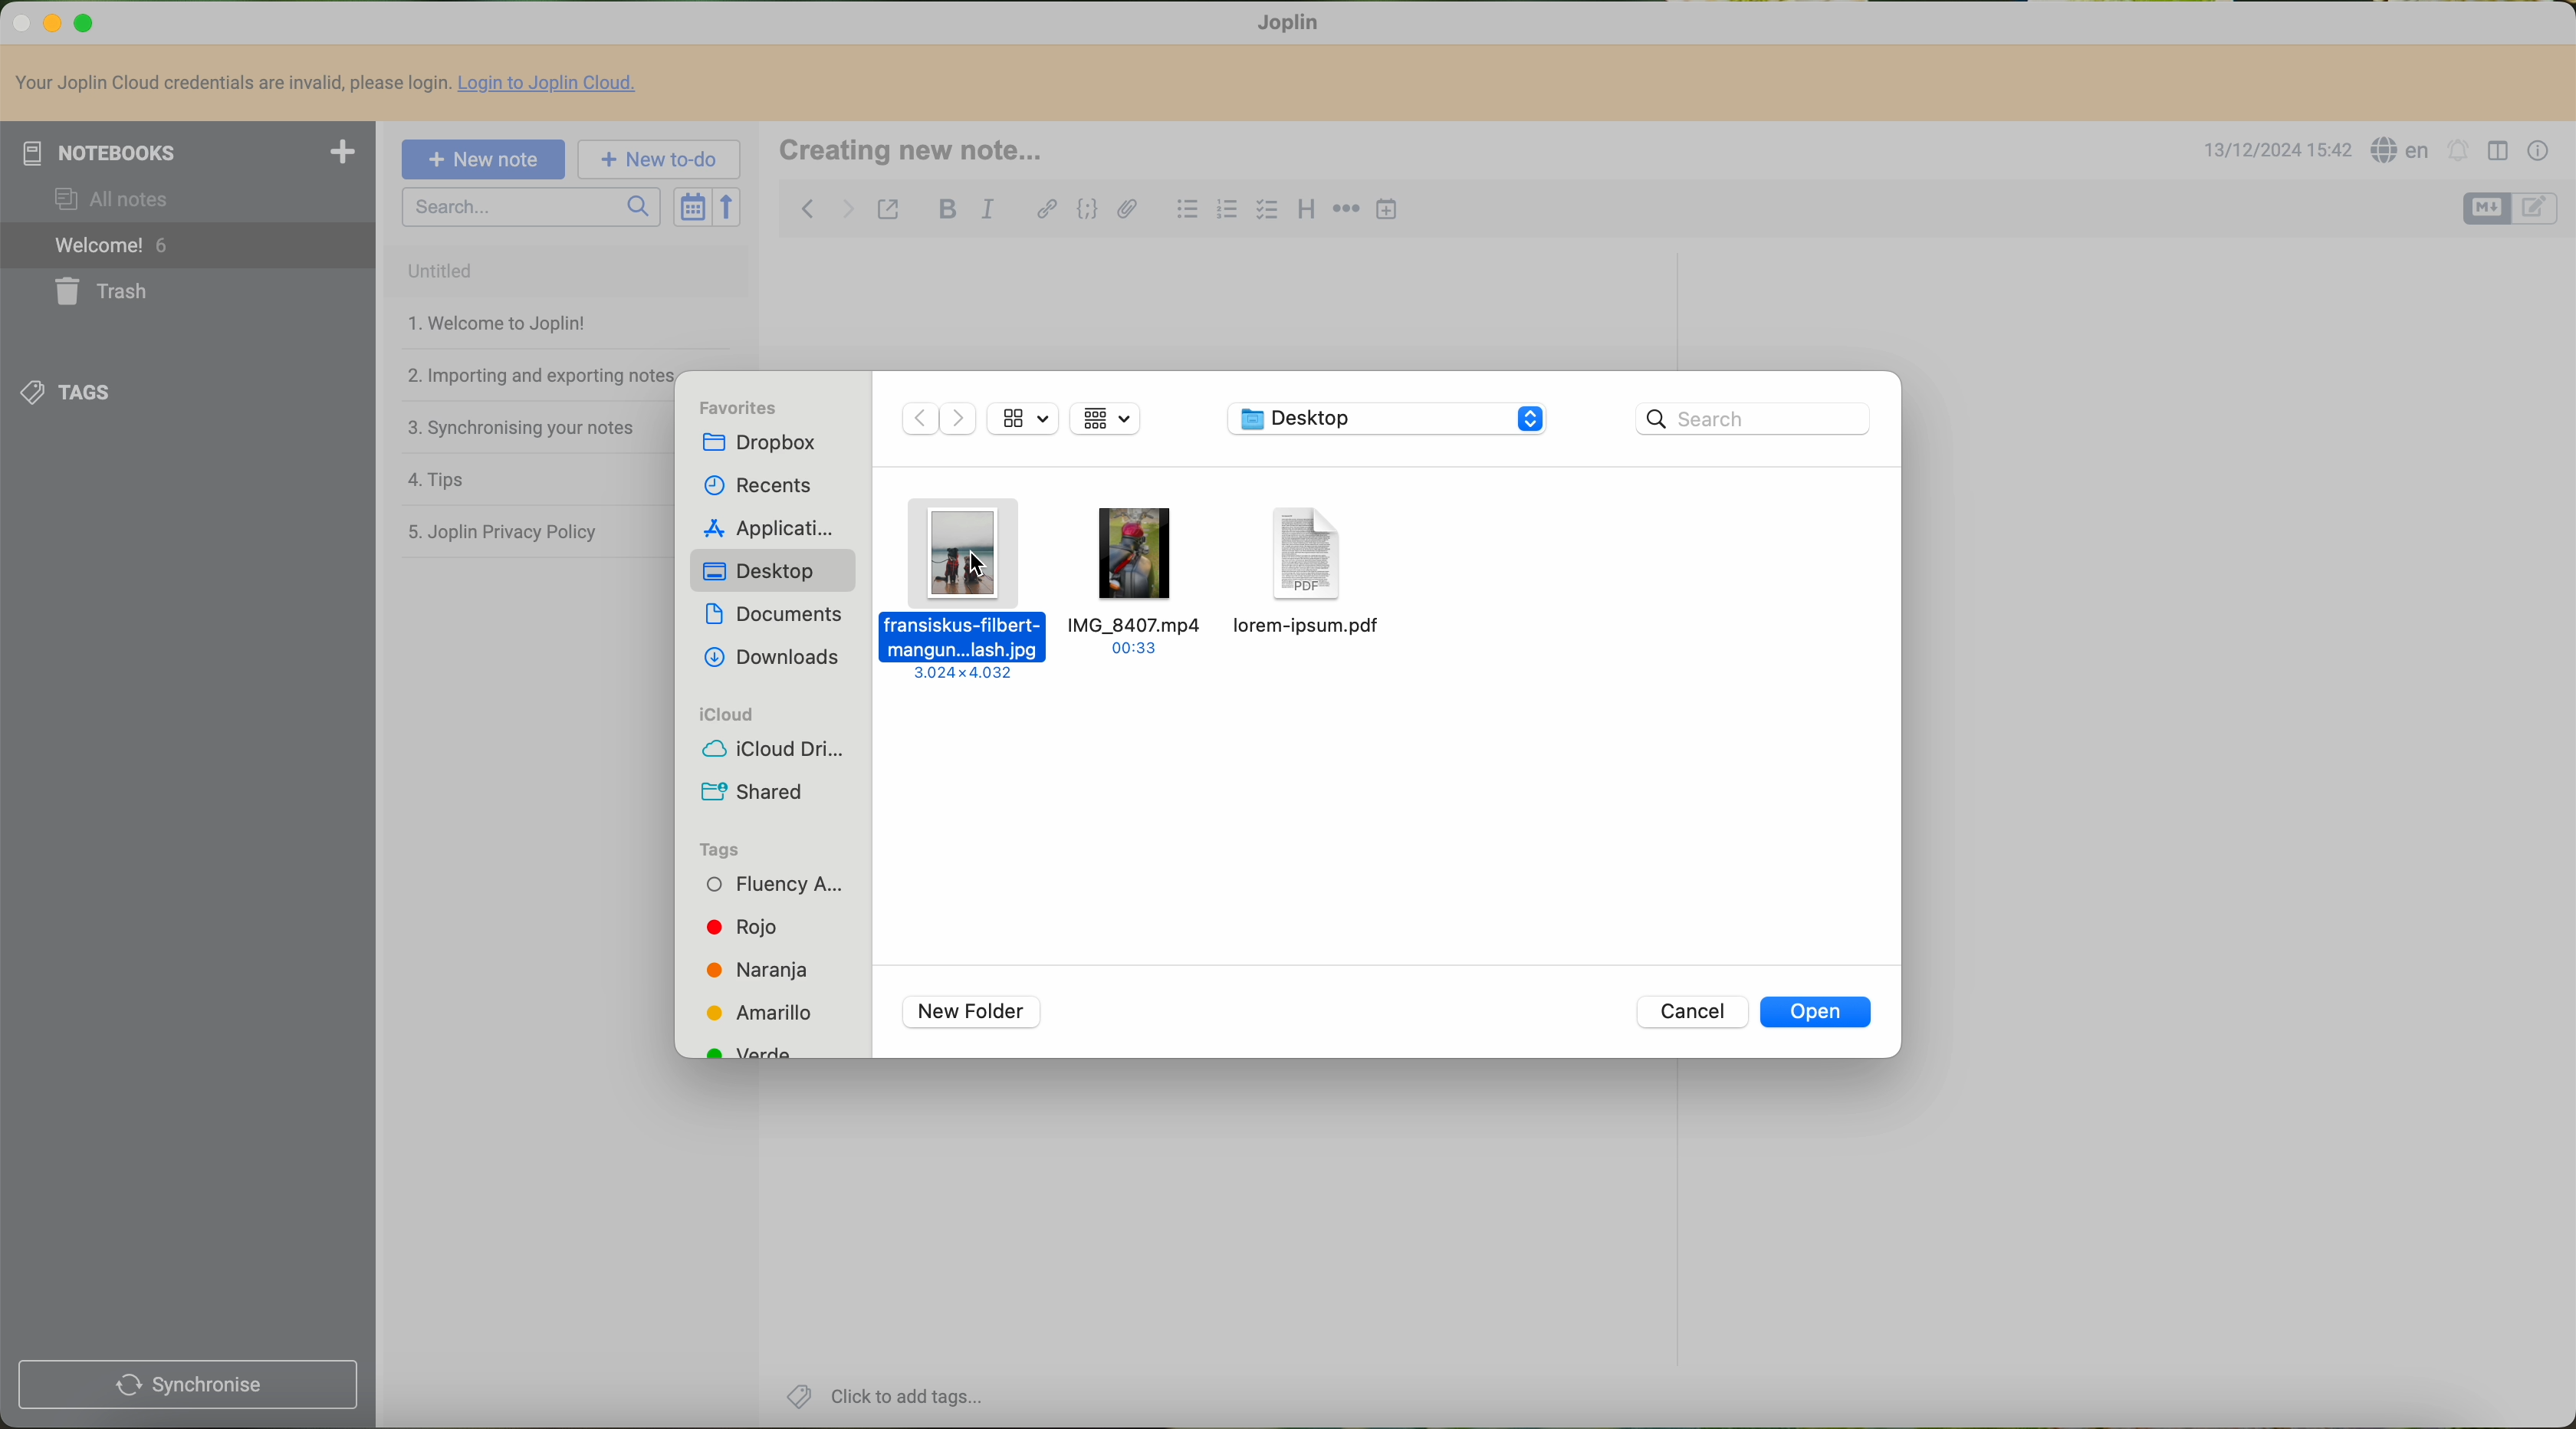 The height and width of the screenshot is (1429, 2576). I want to click on pdf file, so click(1309, 572).